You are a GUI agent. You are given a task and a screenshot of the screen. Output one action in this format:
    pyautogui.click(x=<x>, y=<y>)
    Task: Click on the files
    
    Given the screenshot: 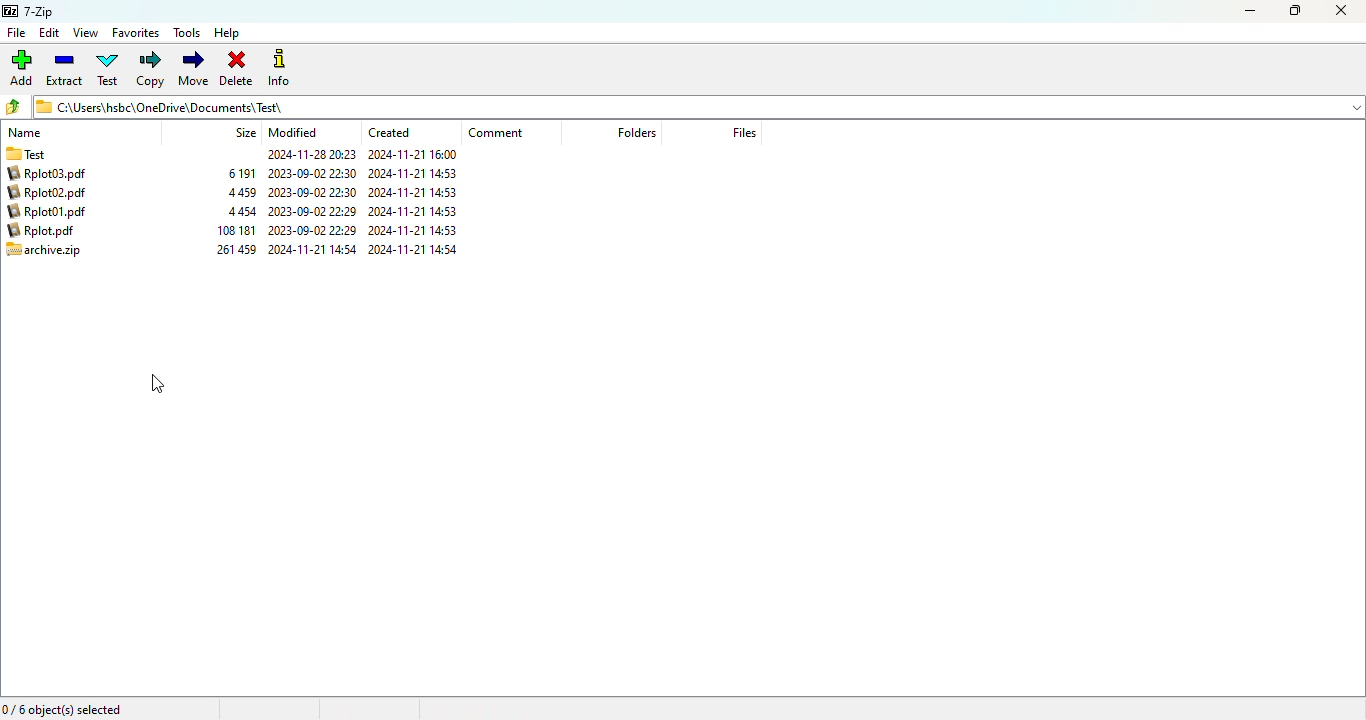 What is the action you would take?
    pyautogui.click(x=744, y=132)
    